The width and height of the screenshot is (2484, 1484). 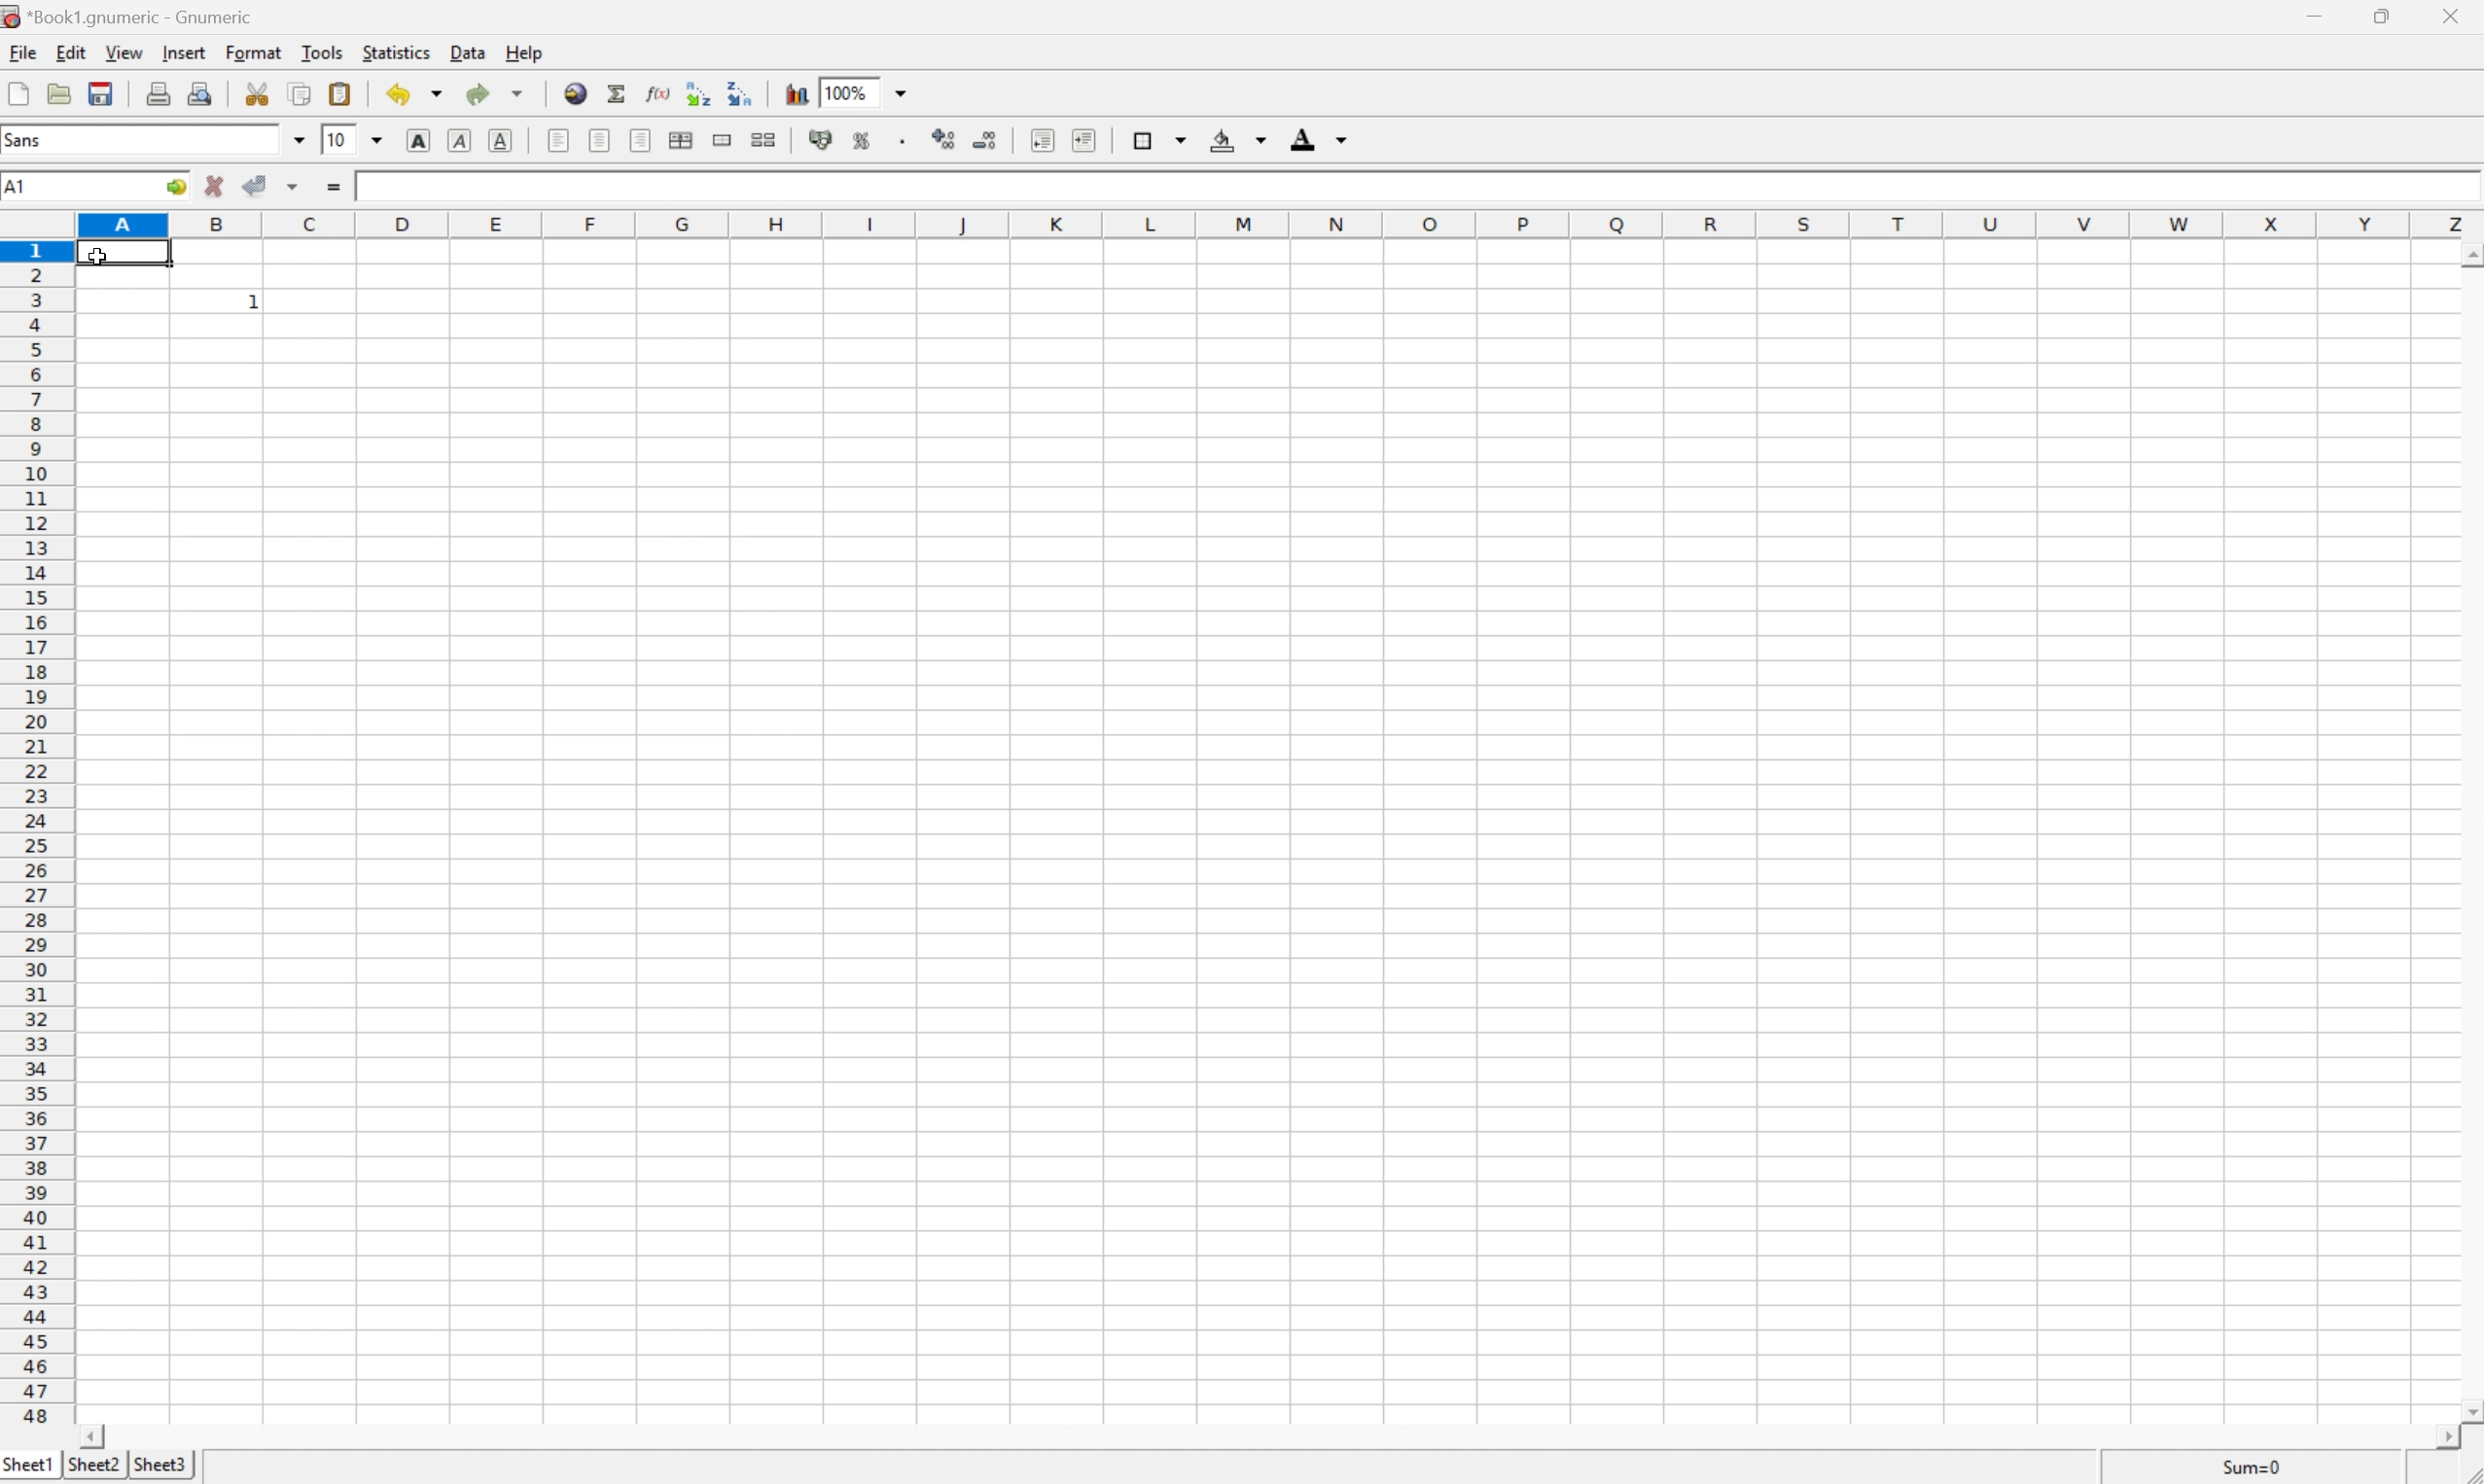 What do you see at coordinates (640, 138) in the screenshot?
I see `Align Right` at bounding box center [640, 138].